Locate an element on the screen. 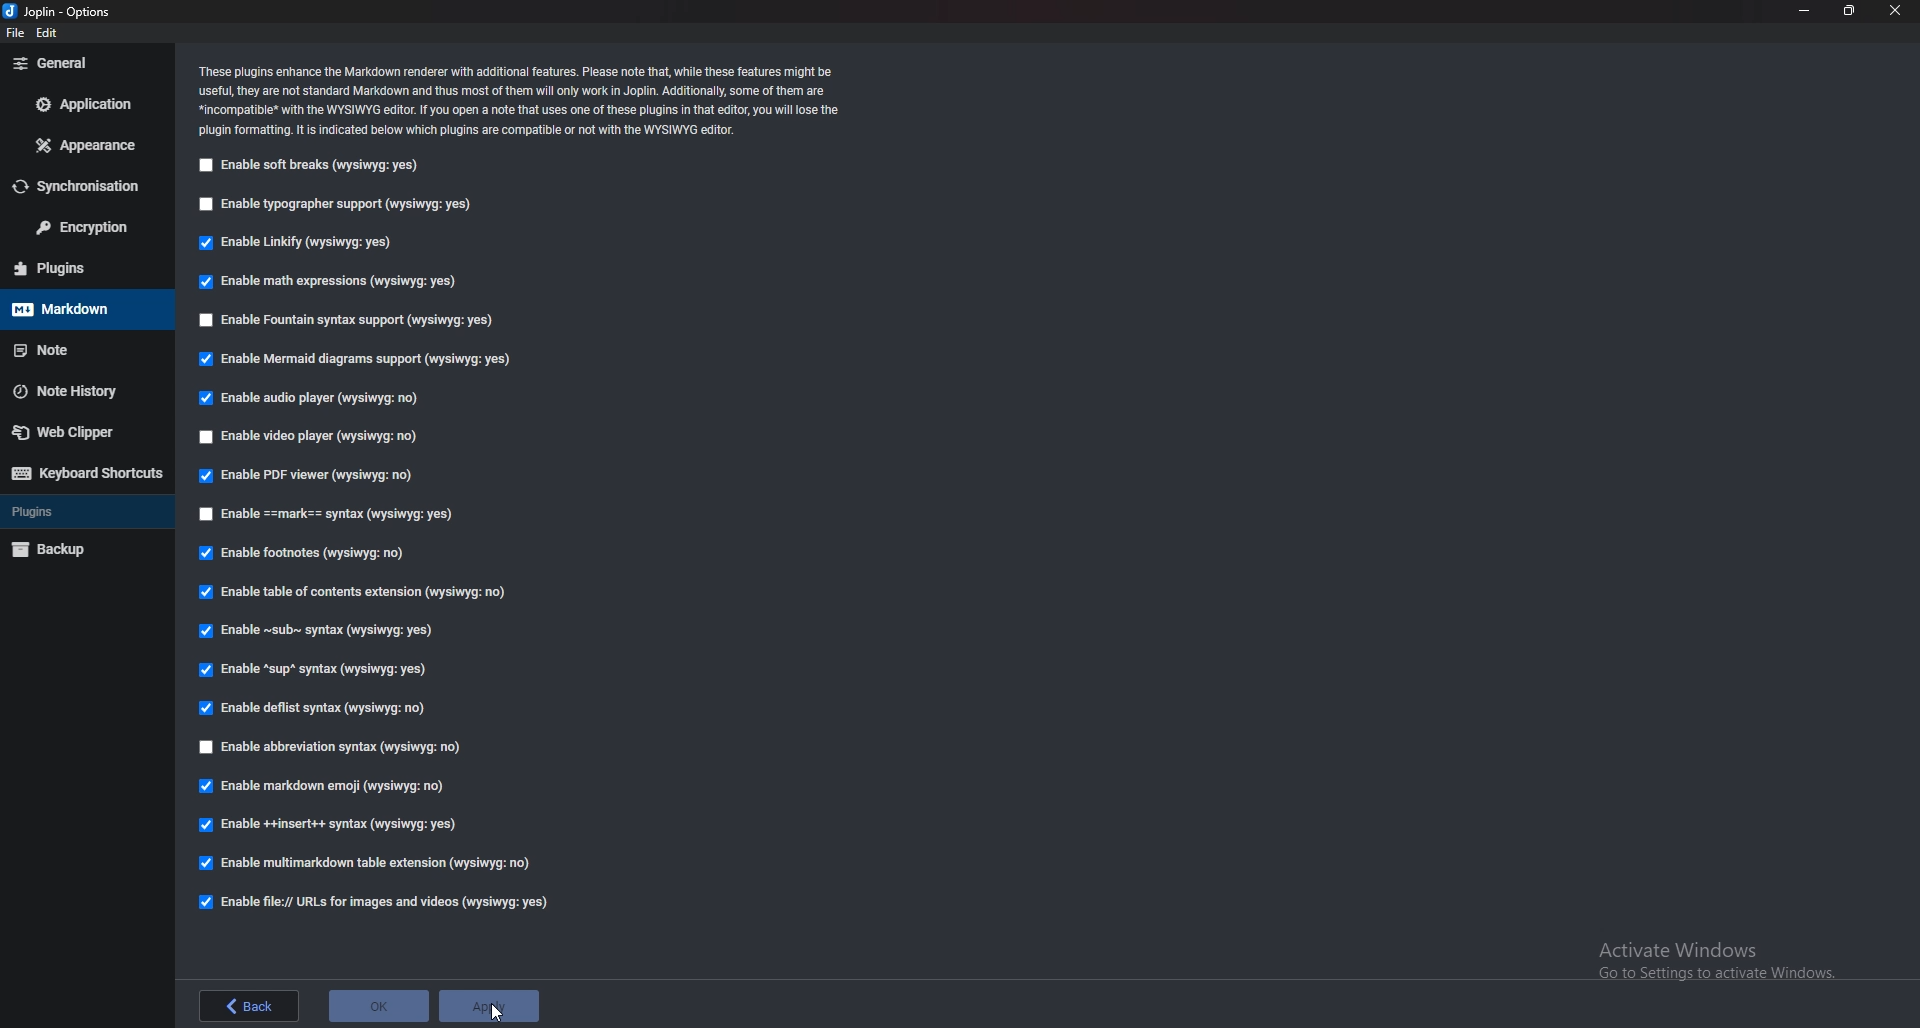 This screenshot has height=1028, width=1920. Enable audio player is located at coordinates (310, 399).